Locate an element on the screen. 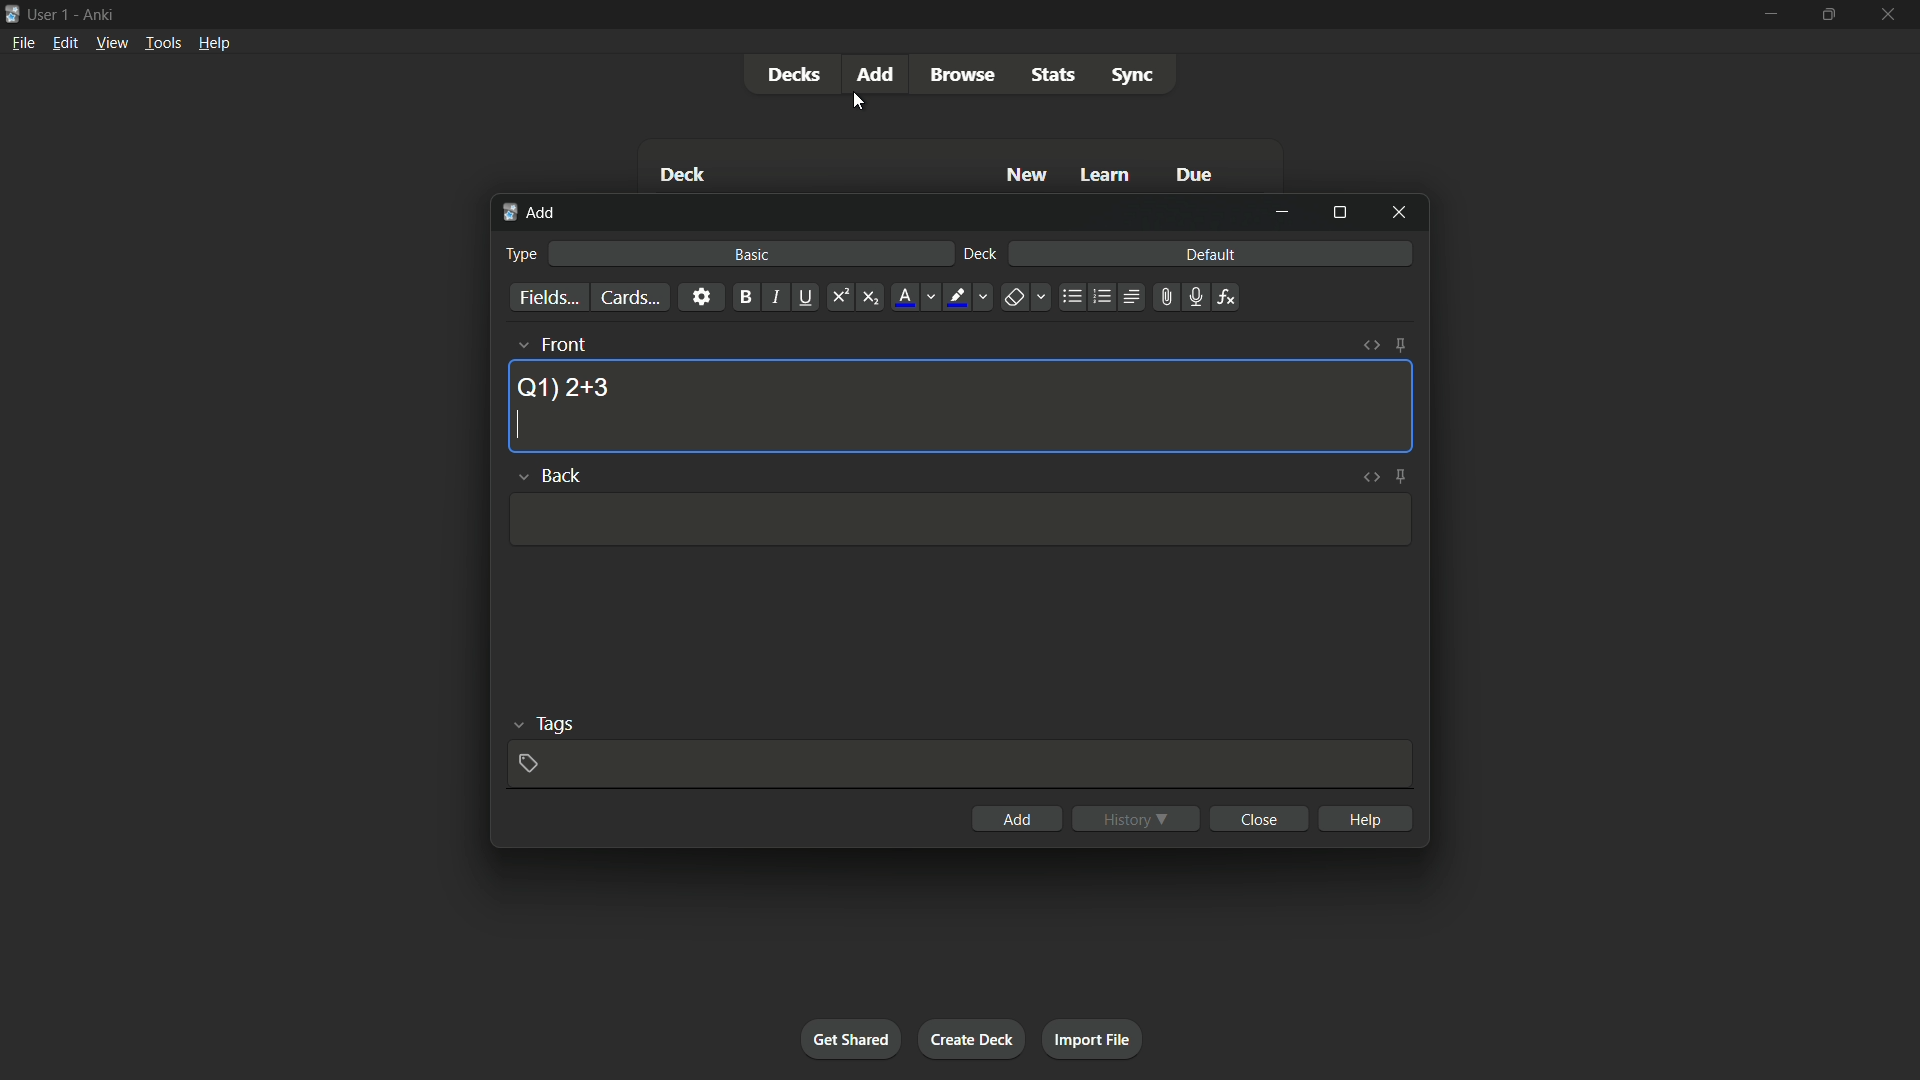  fields is located at coordinates (549, 299).